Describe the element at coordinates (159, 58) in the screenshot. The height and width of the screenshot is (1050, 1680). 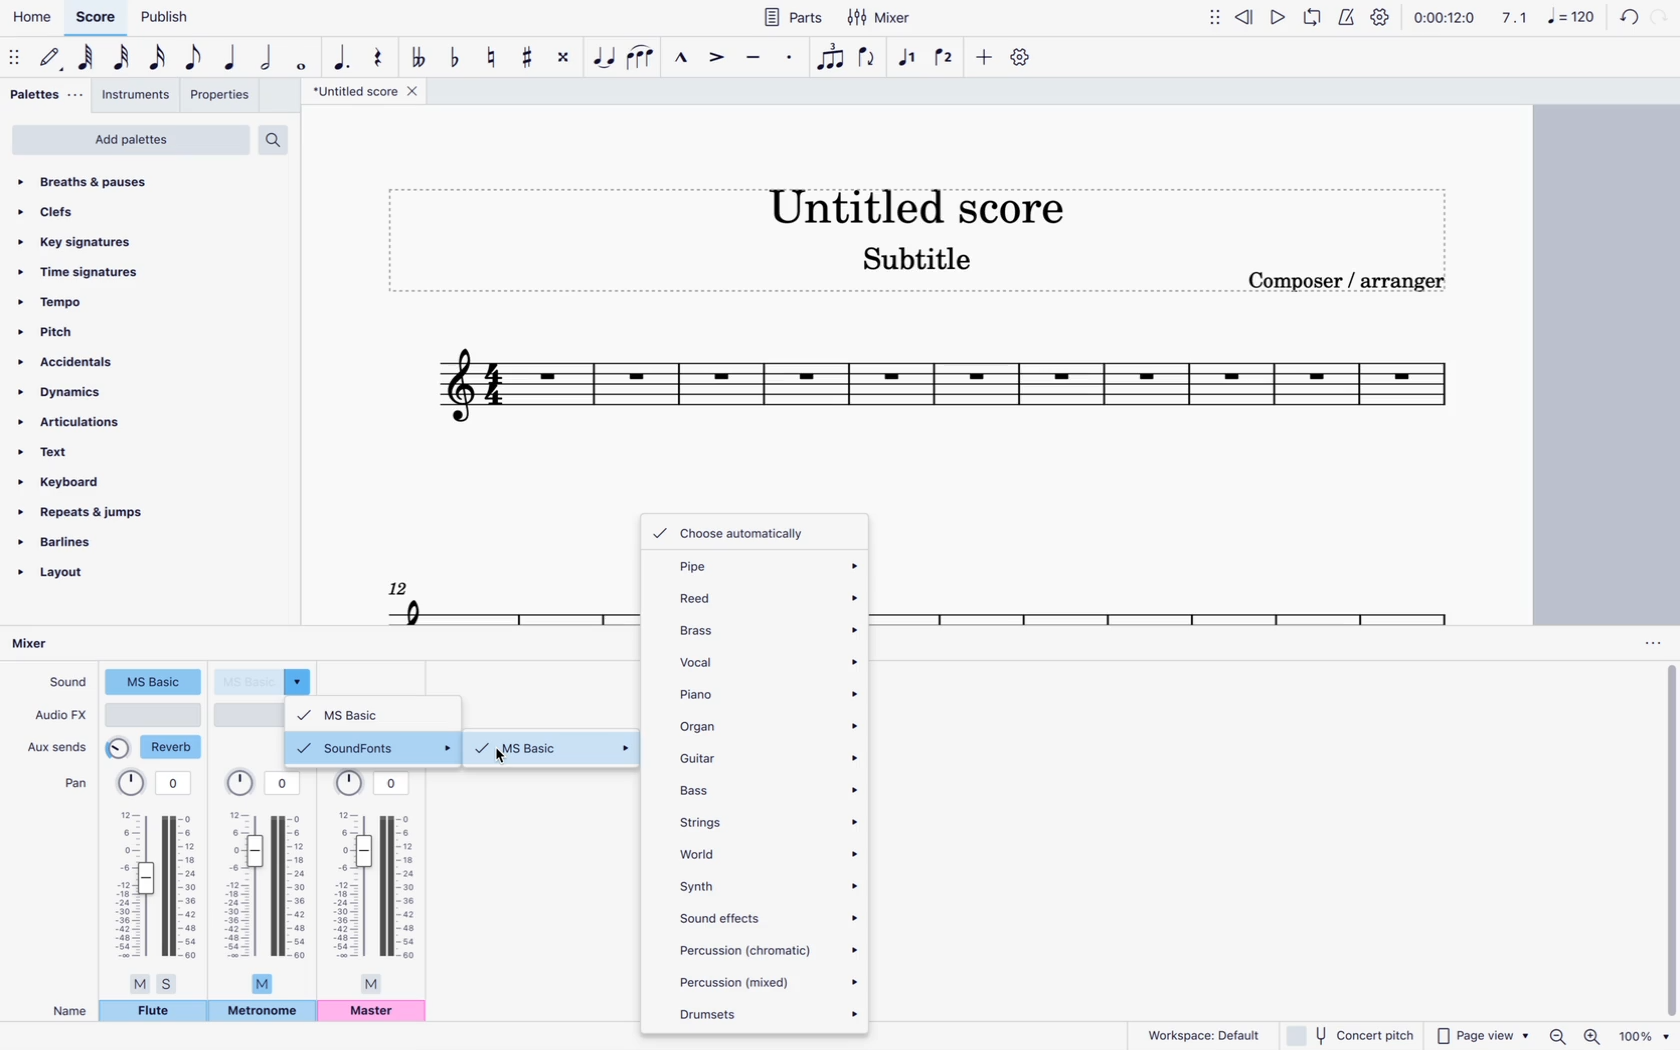
I see `16th note` at that location.